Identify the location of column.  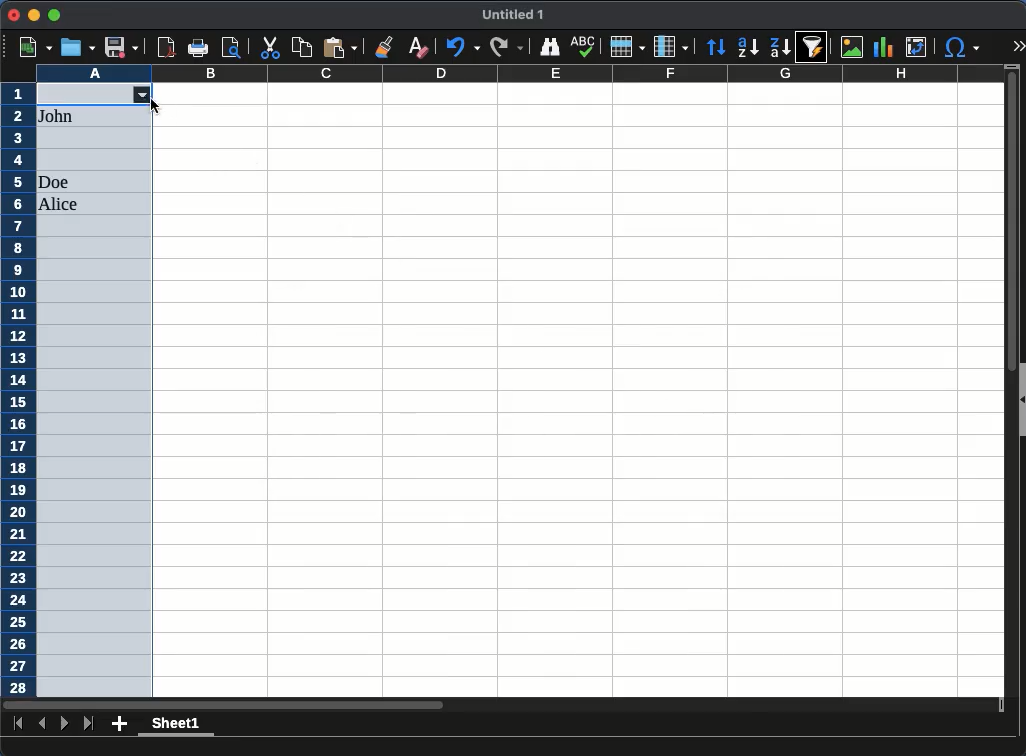
(519, 73).